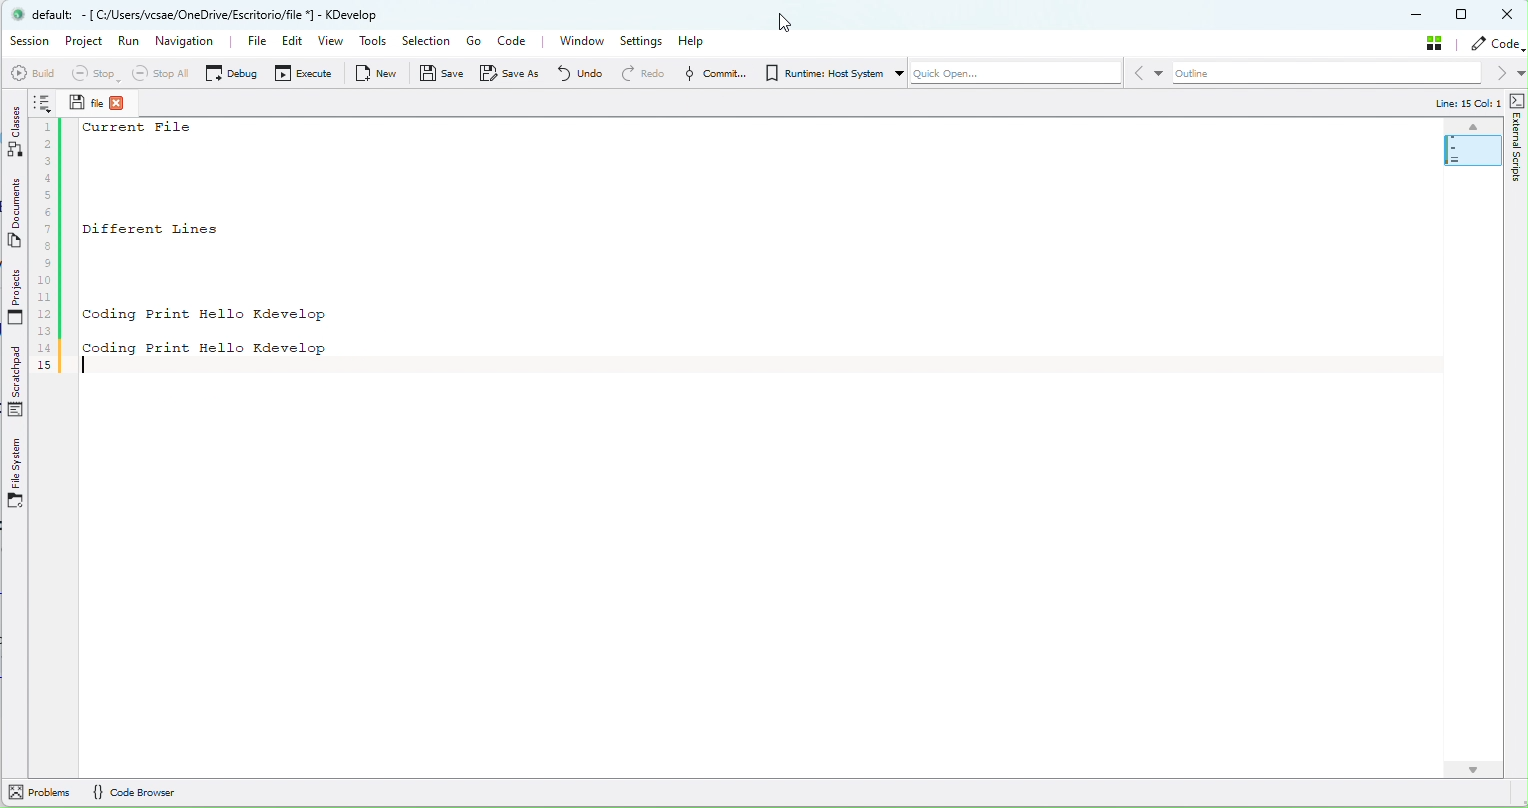 The width and height of the screenshot is (1528, 808). Describe the element at coordinates (786, 25) in the screenshot. I see `cursor` at that location.